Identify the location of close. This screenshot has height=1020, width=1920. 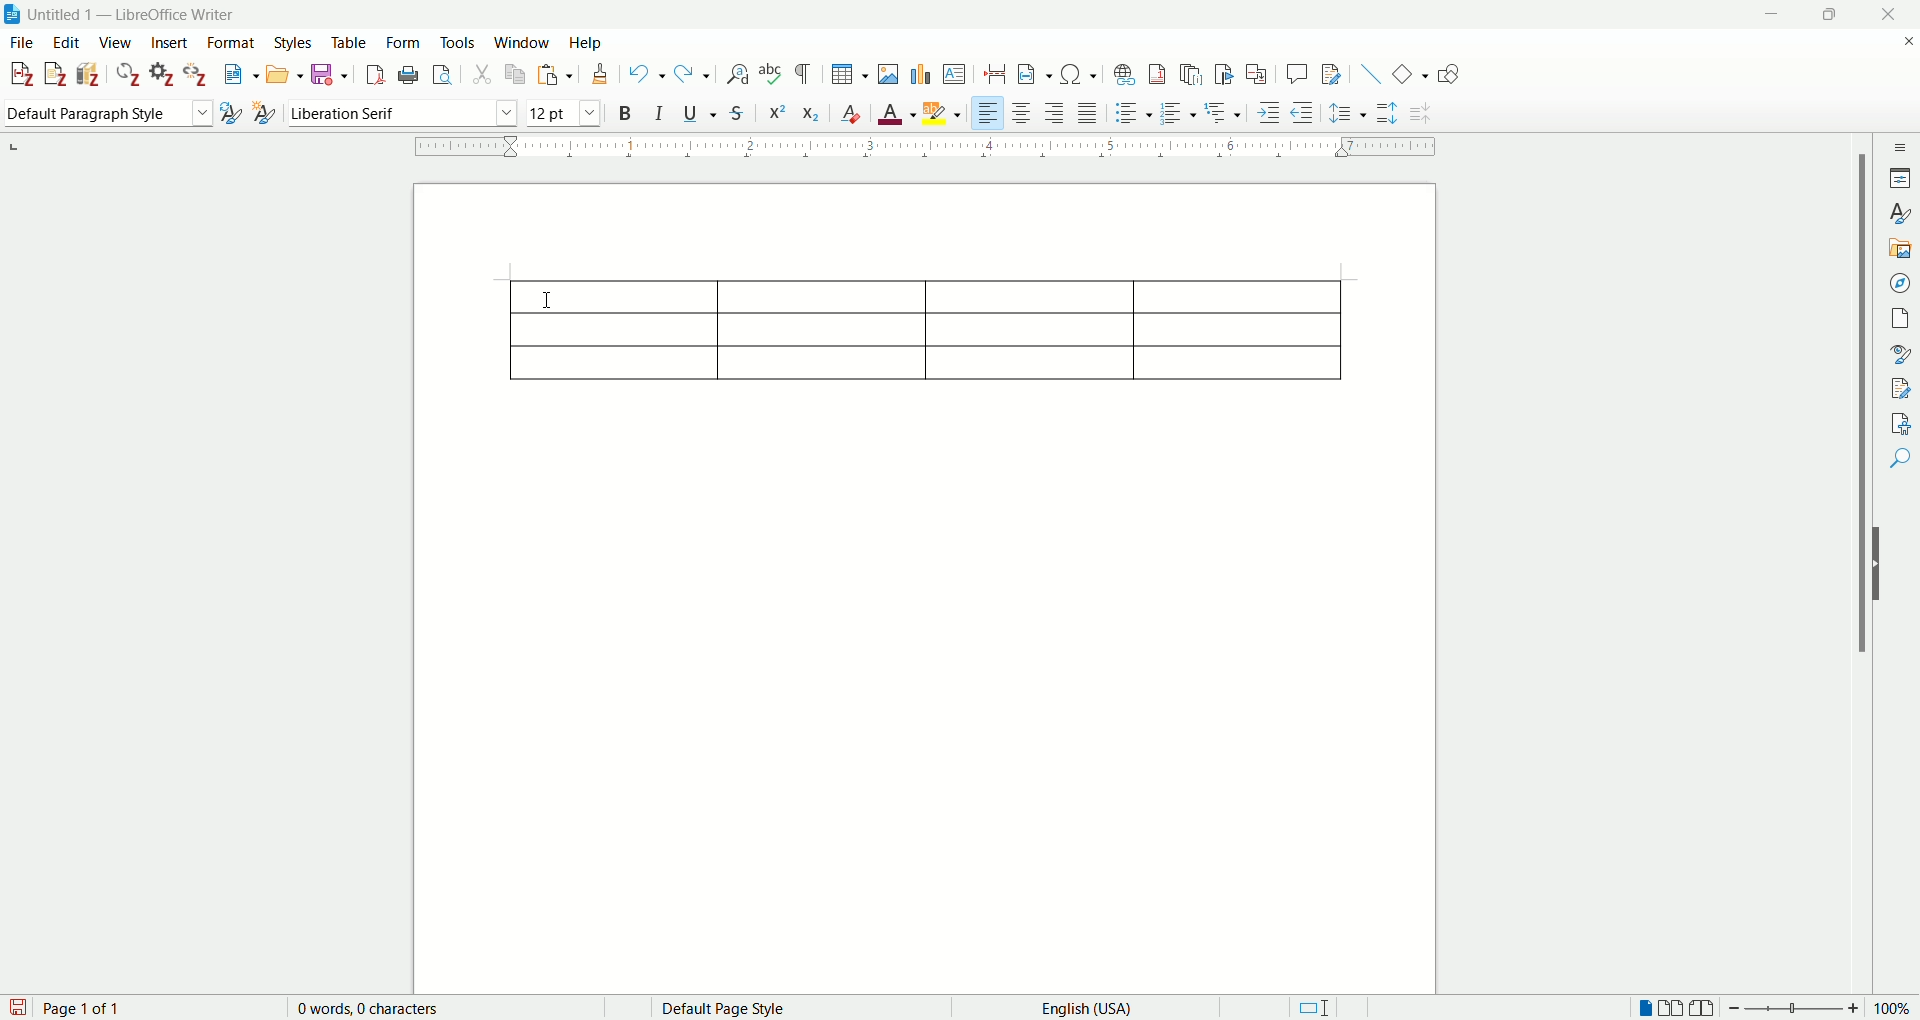
(1903, 42).